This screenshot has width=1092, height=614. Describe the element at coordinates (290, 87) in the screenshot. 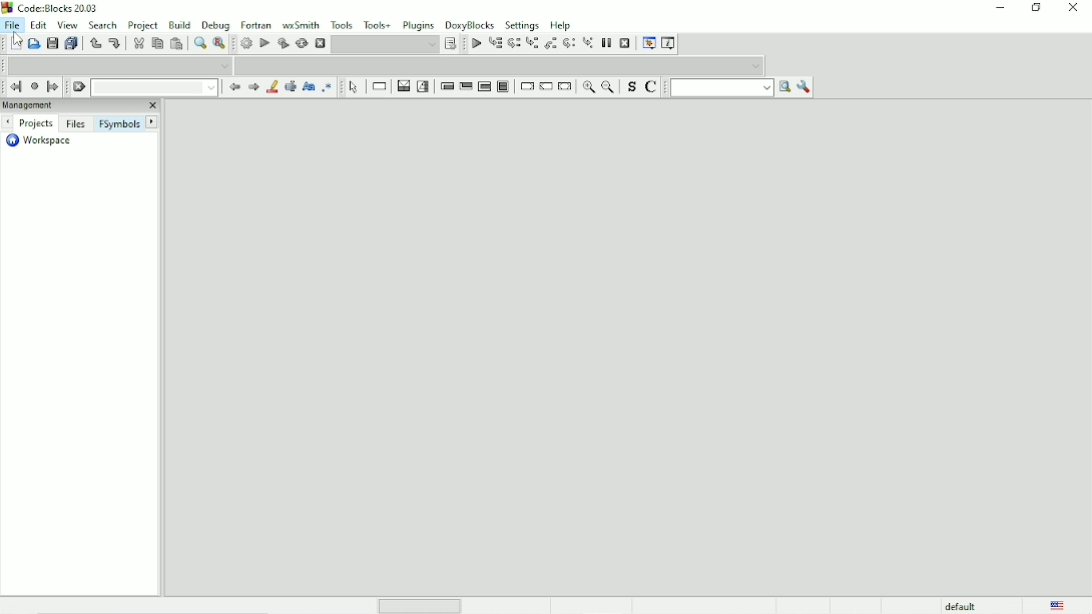

I see `Selected text` at that location.